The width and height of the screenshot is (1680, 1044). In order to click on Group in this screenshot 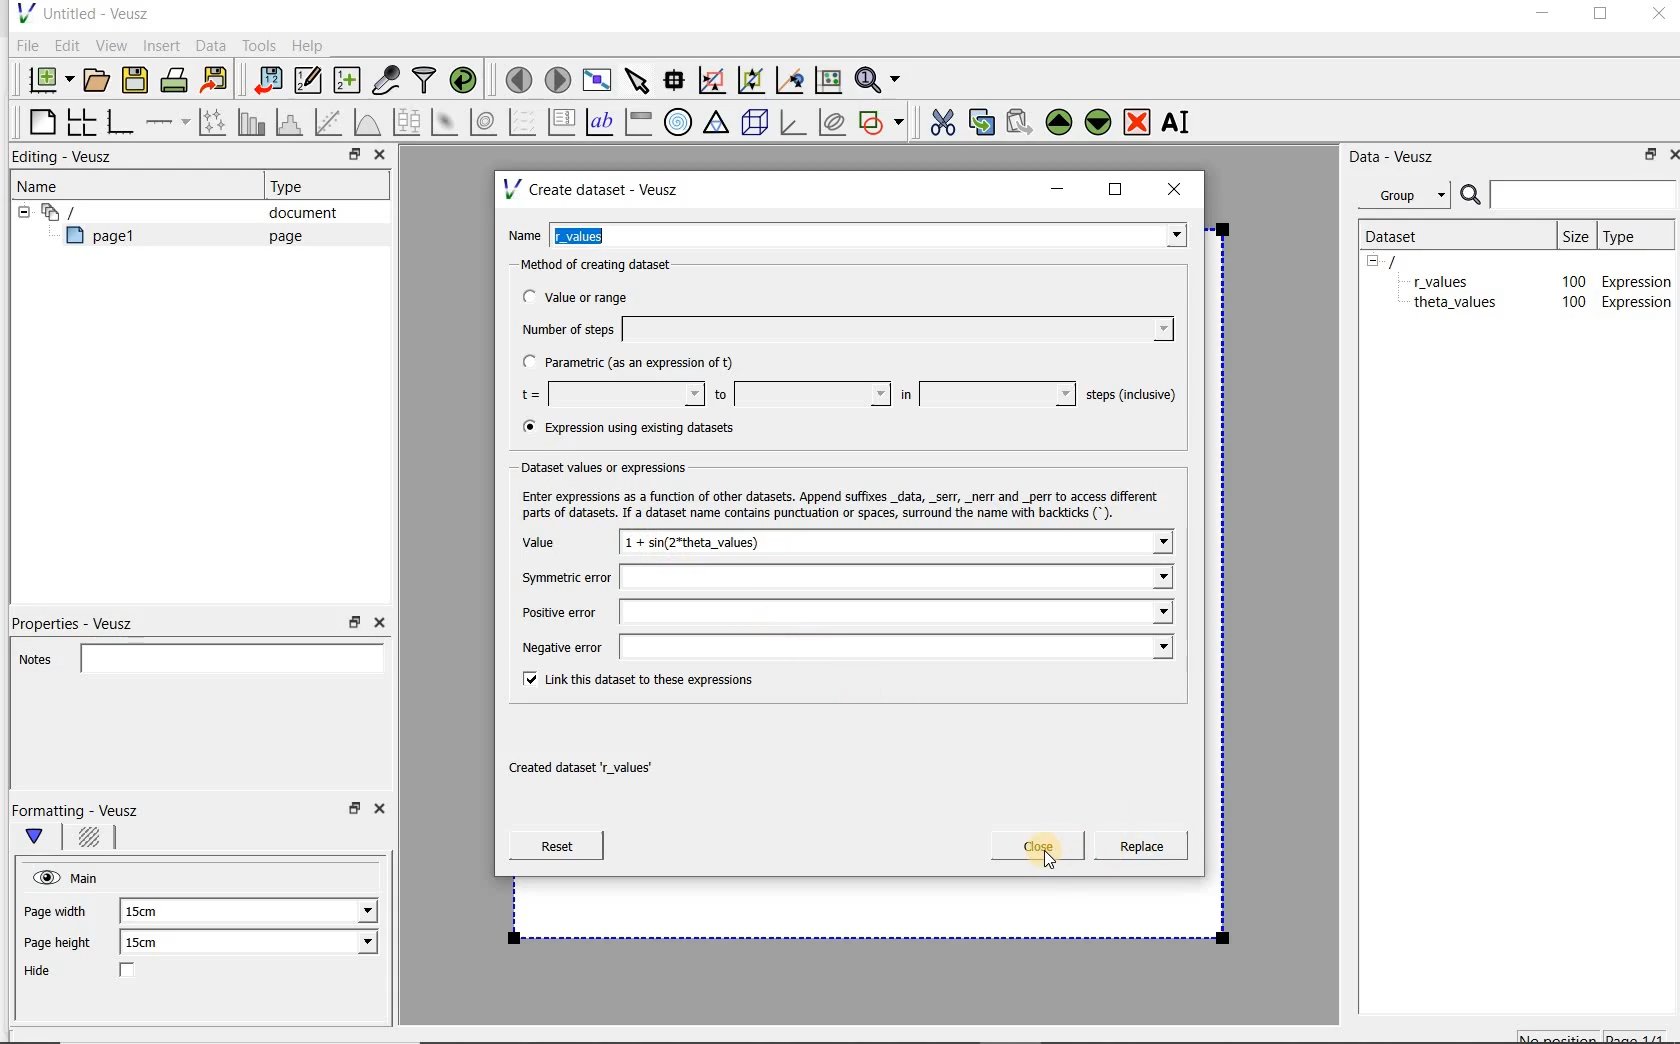, I will do `click(1410, 198)`.